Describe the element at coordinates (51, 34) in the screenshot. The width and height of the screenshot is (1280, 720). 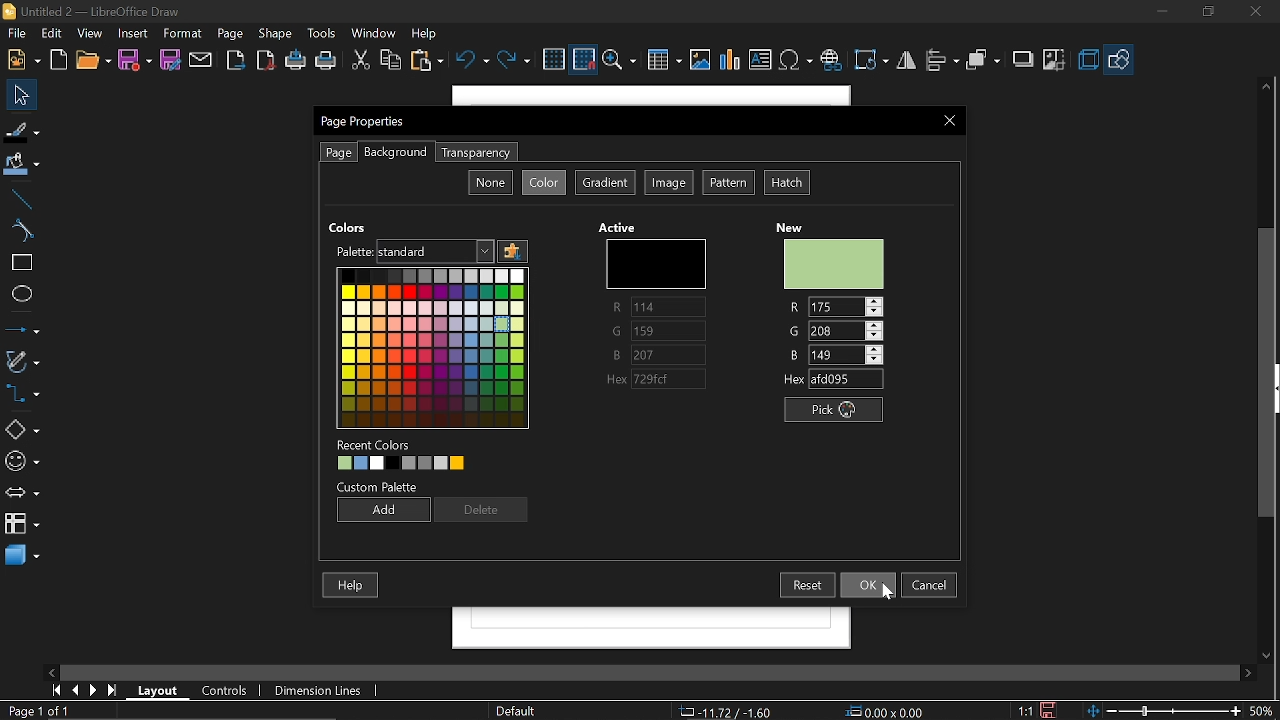
I see `Edit` at that location.